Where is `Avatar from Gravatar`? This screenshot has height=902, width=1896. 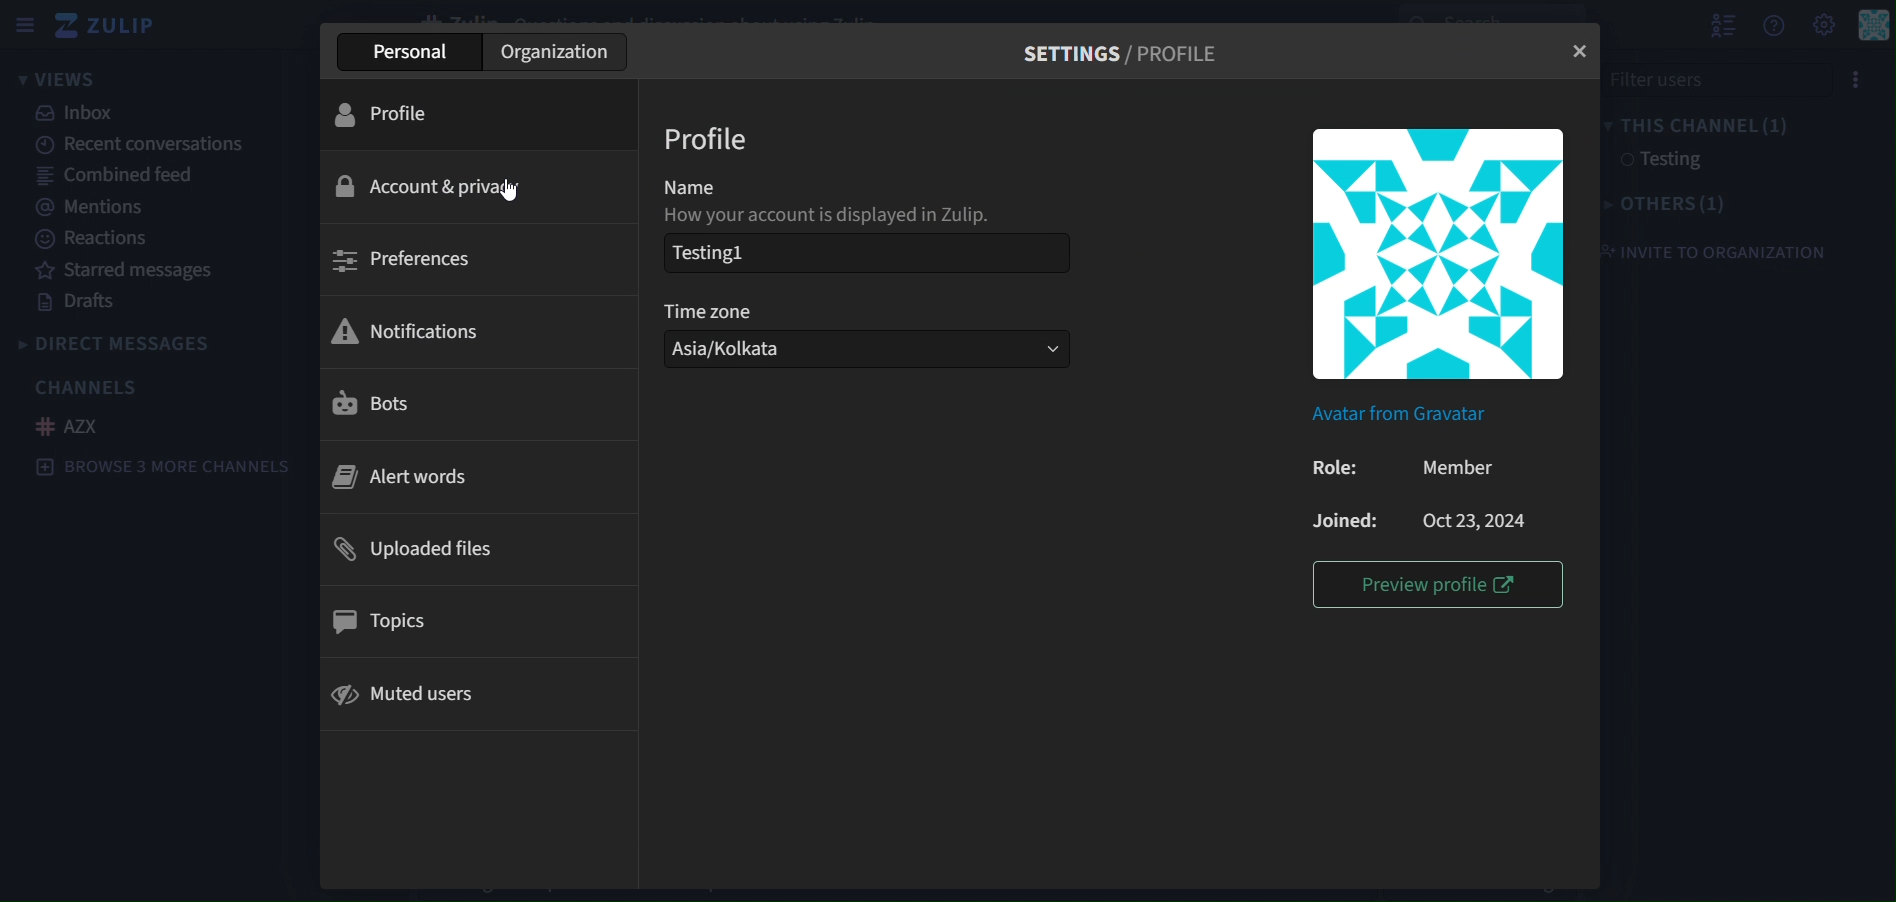 Avatar from Gravatar is located at coordinates (1417, 420).